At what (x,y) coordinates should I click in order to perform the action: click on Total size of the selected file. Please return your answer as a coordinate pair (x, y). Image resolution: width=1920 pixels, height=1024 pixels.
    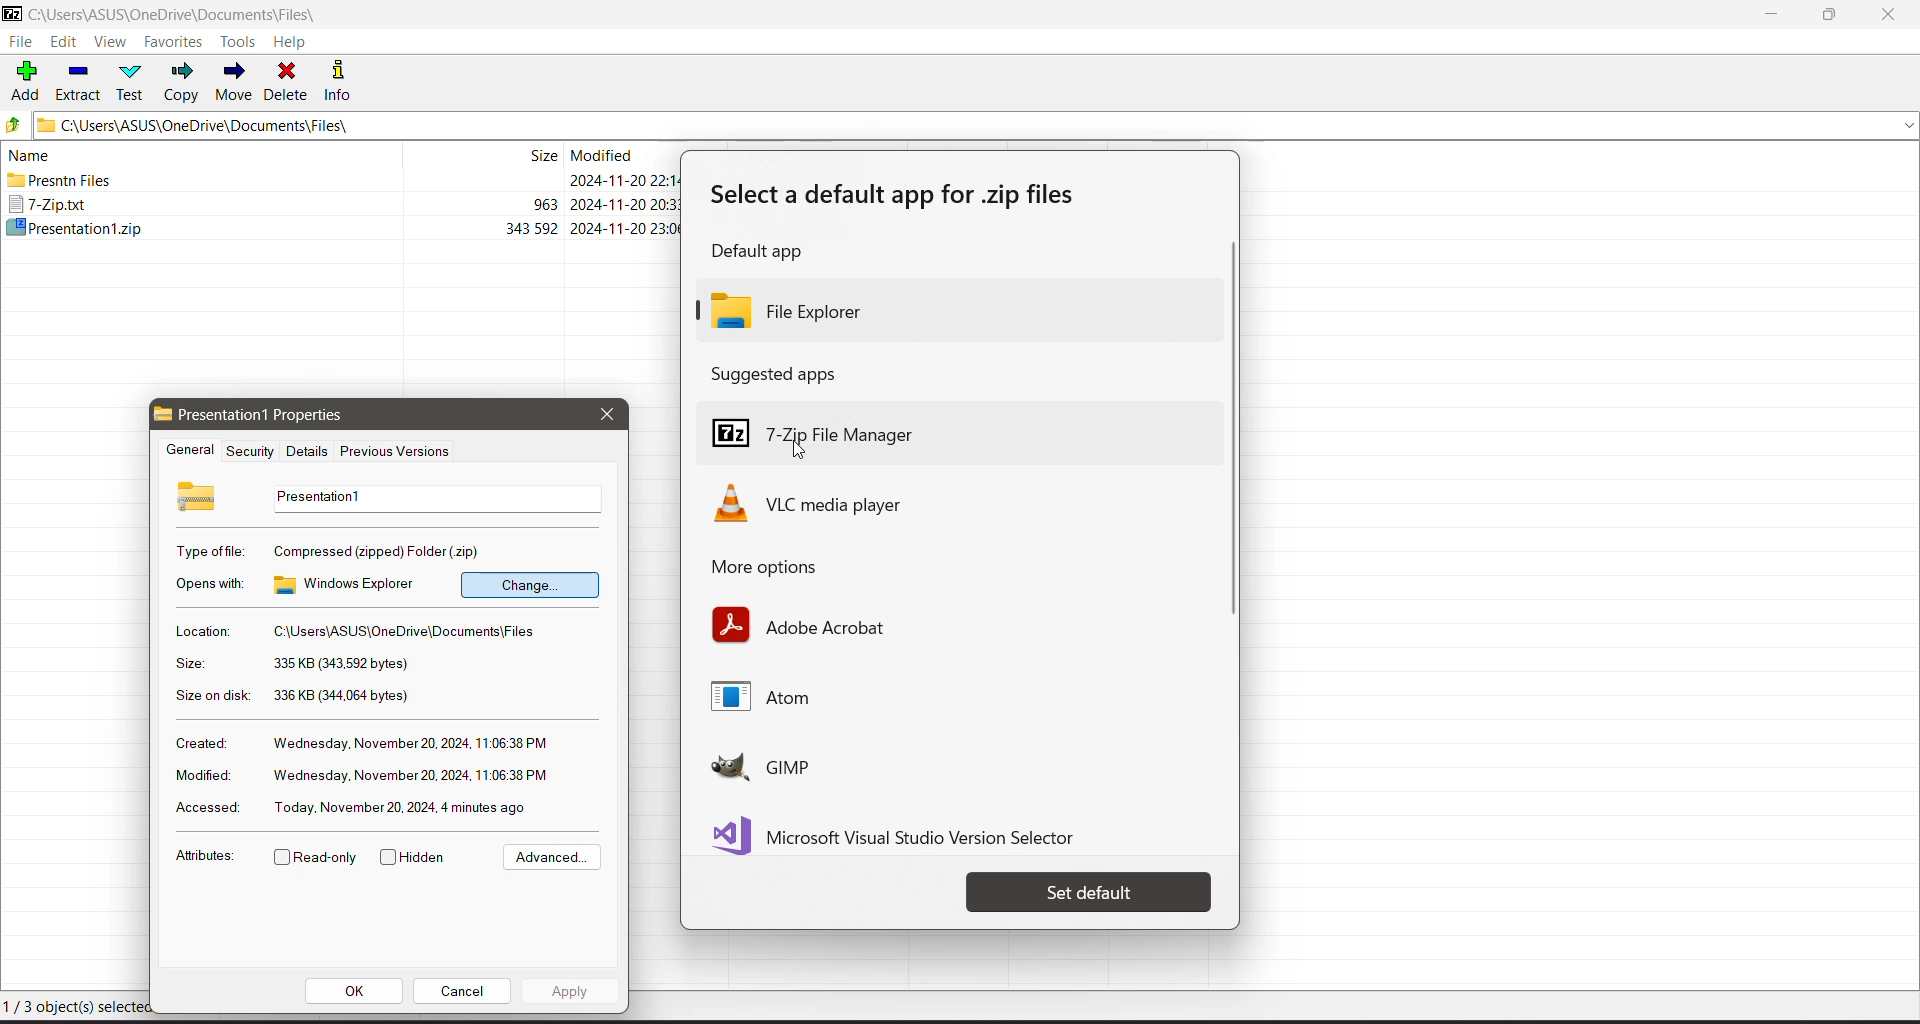
    Looking at the image, I should click on (343, 696).